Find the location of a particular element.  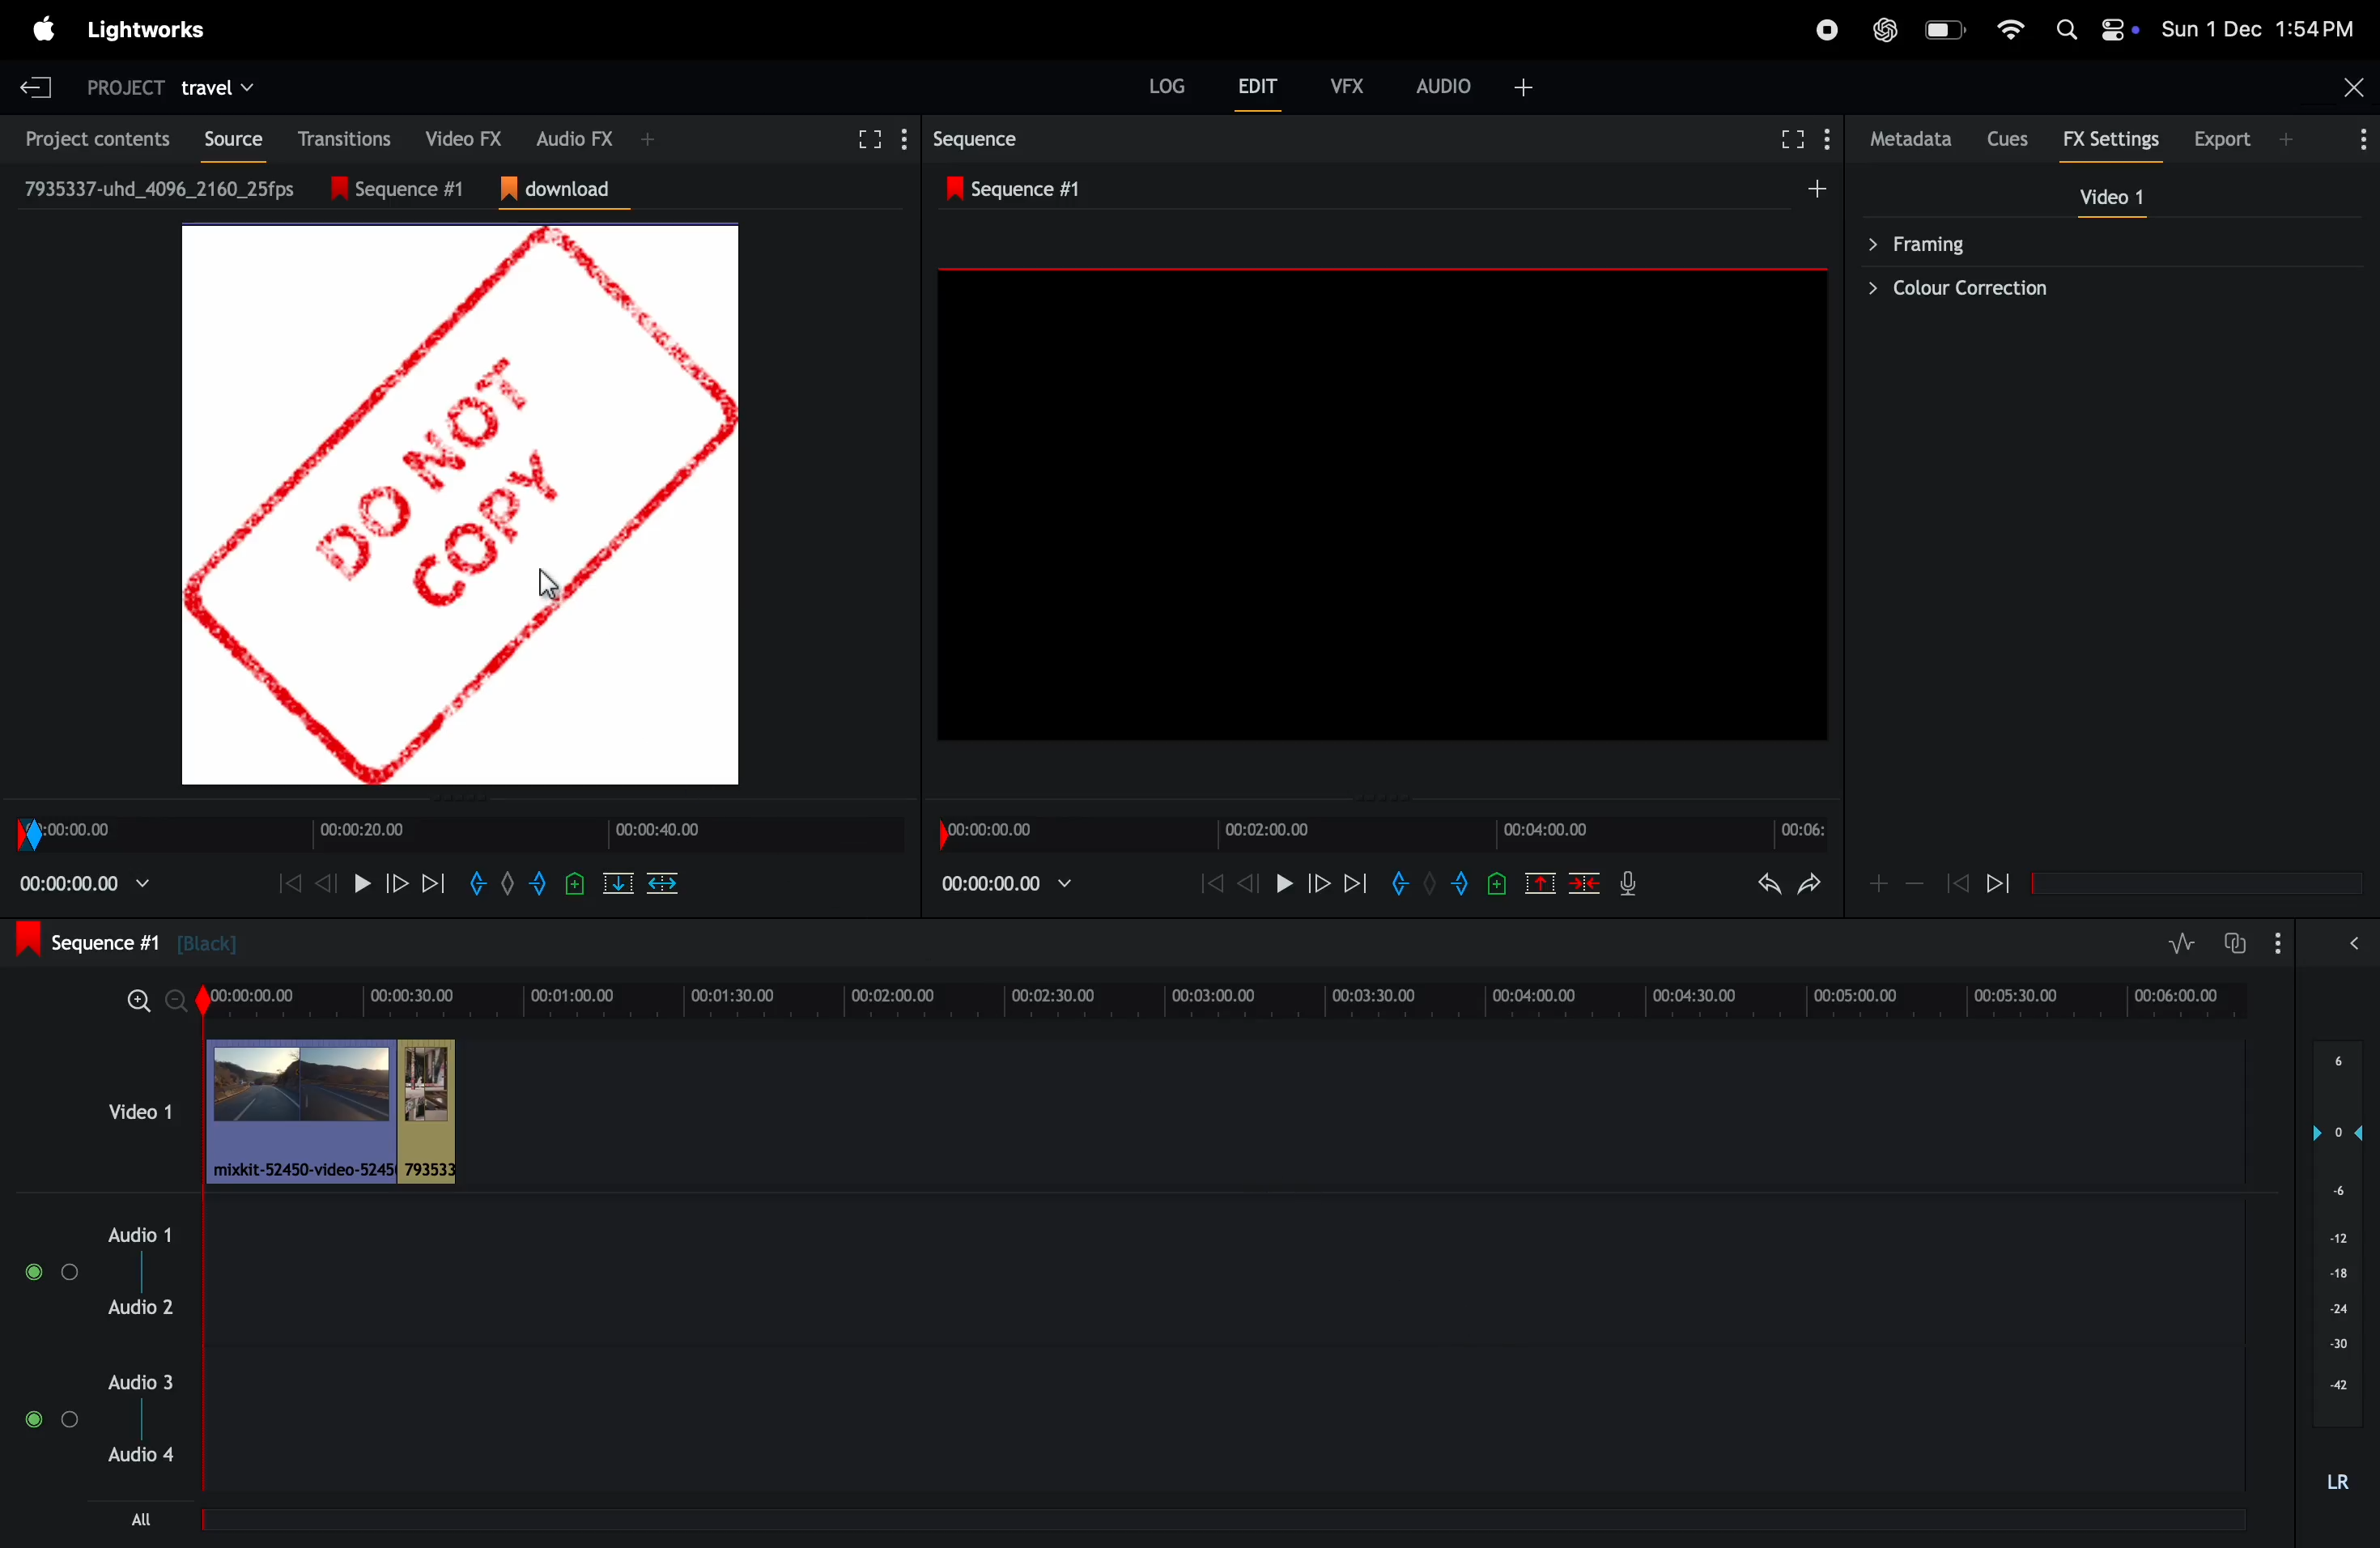

toggle auto track sync is located at coordinates (2233, 943).